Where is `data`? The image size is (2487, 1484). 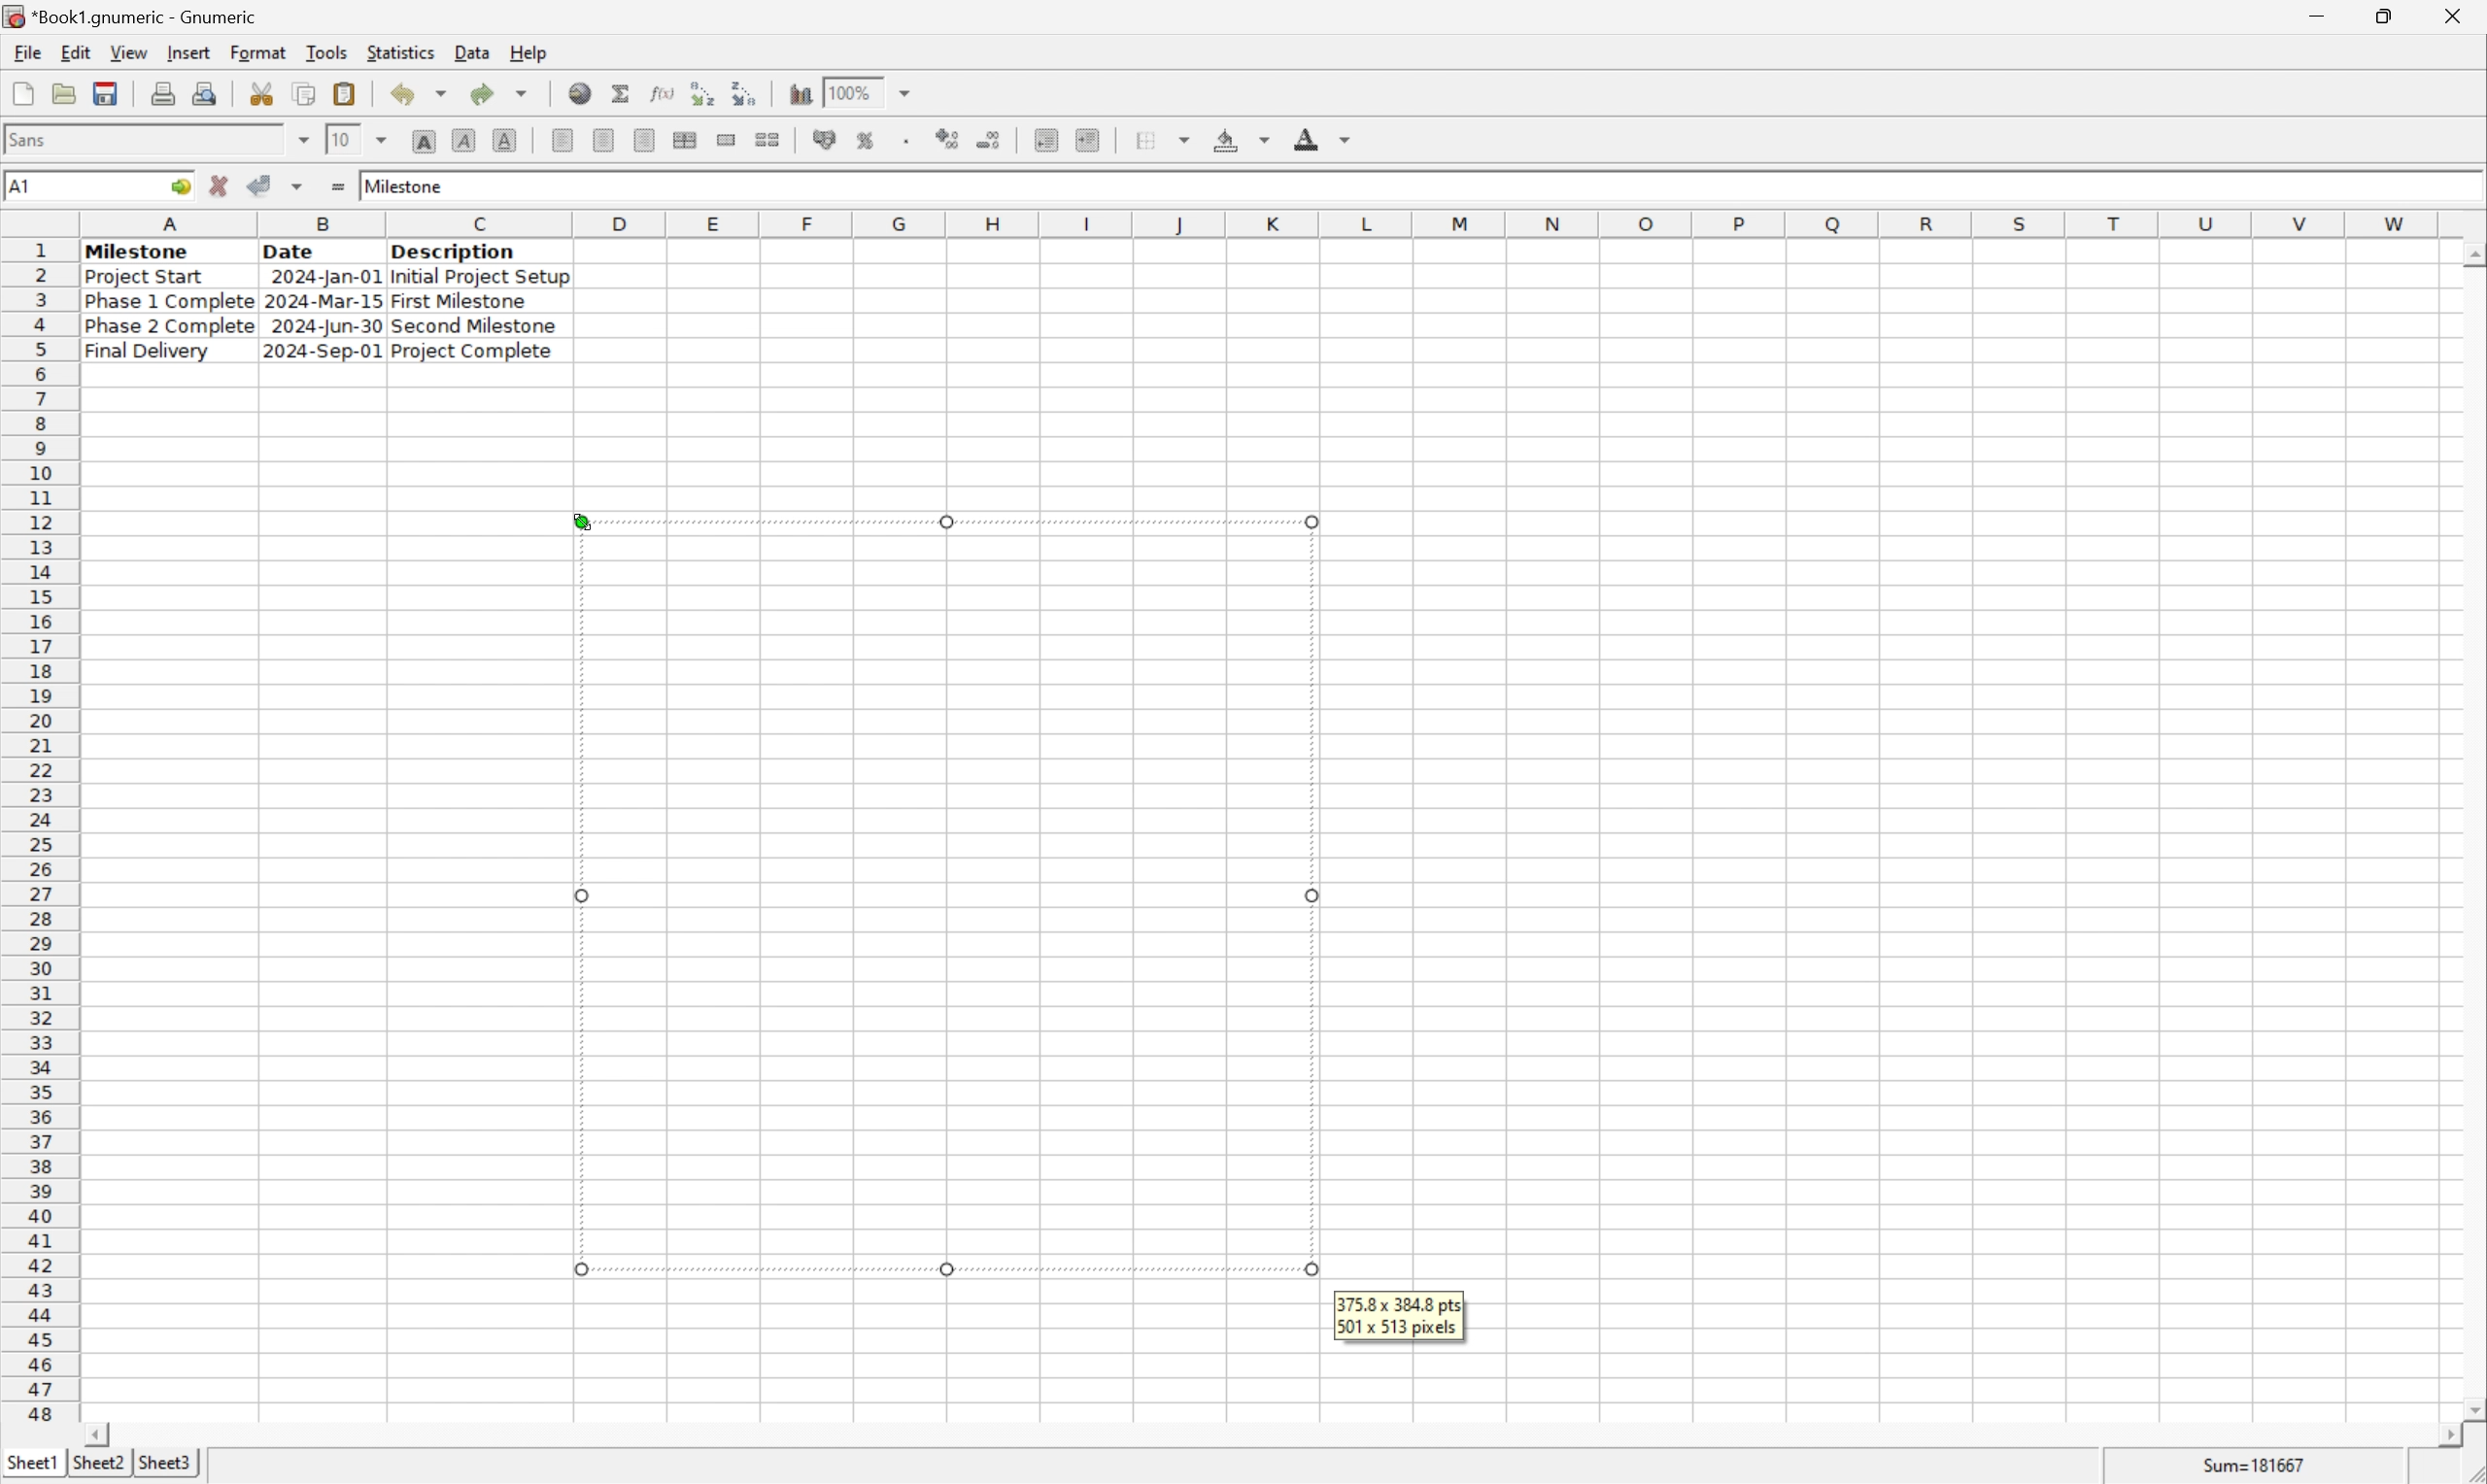
data is located at coordinates (471, 48).